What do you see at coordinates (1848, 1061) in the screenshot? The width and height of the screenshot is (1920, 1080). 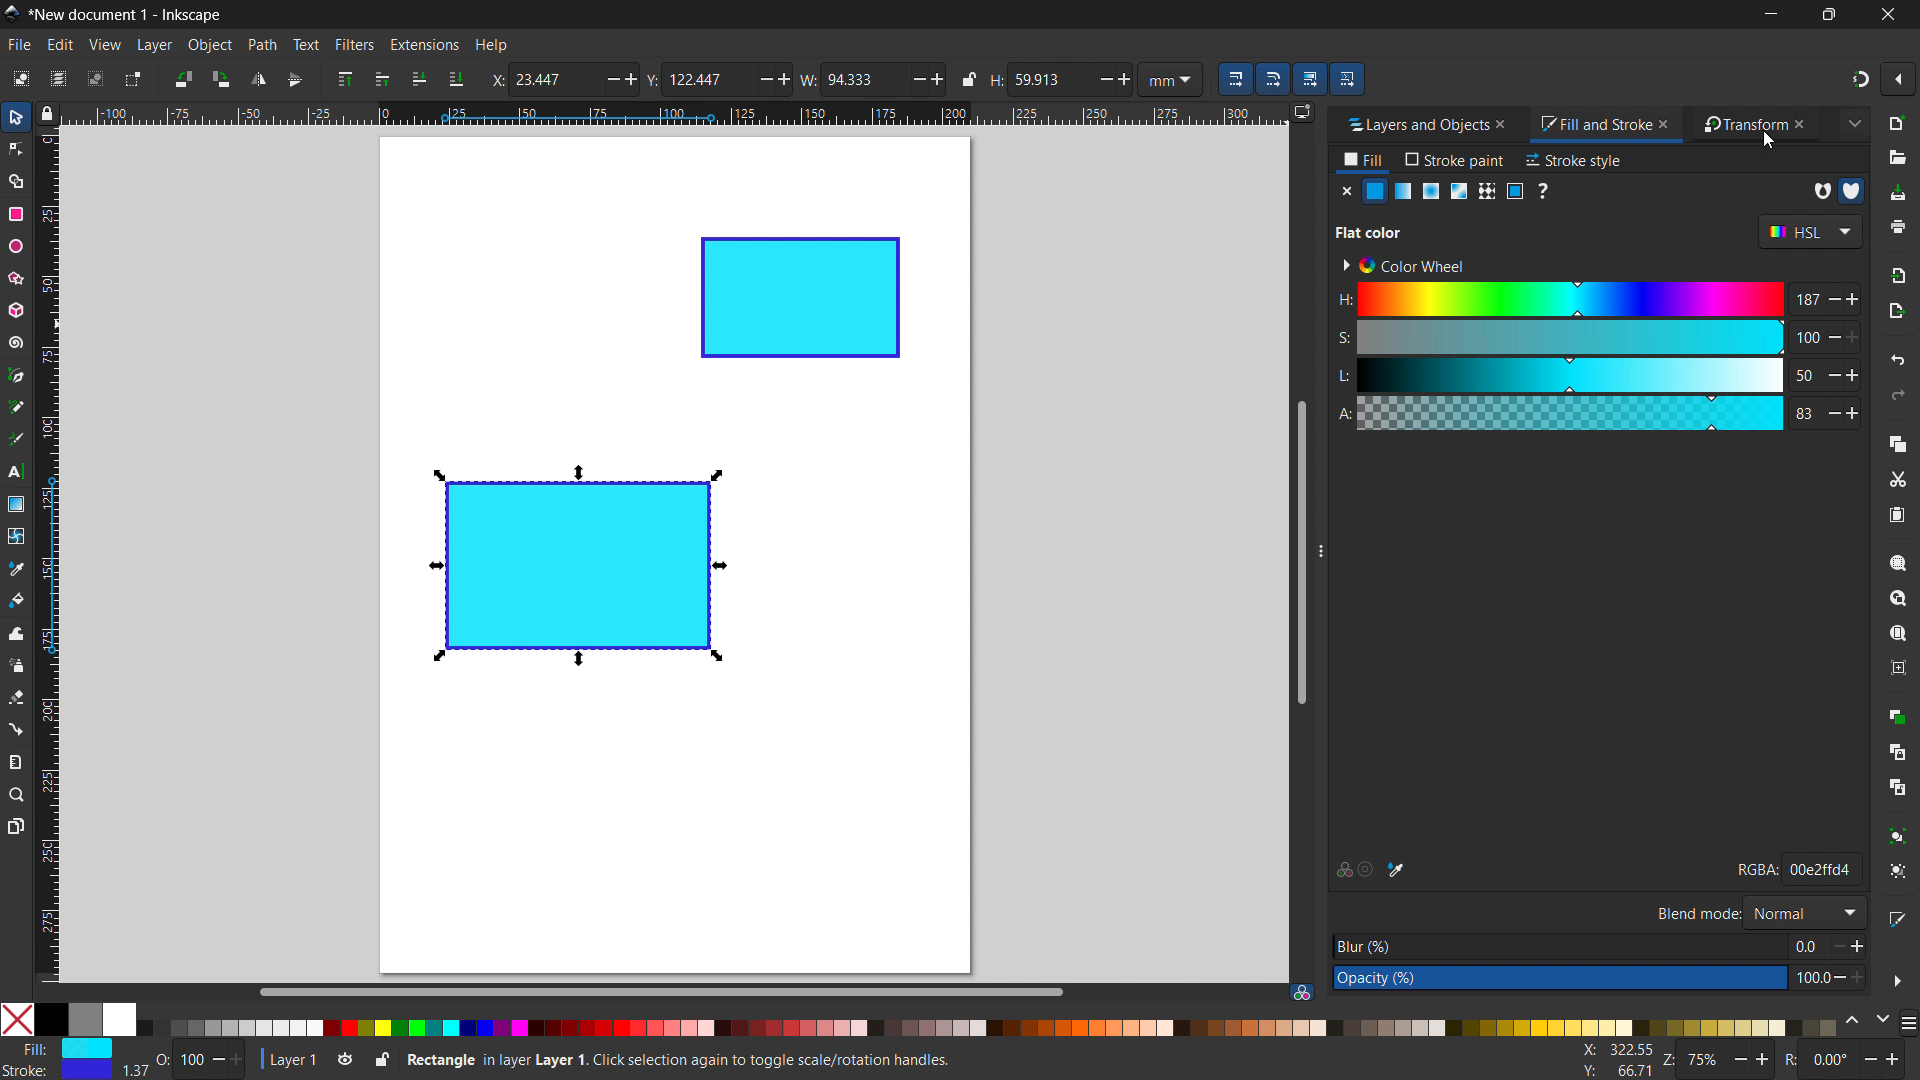 I see `R: 0.00` at bounding box center [1848, 1061].